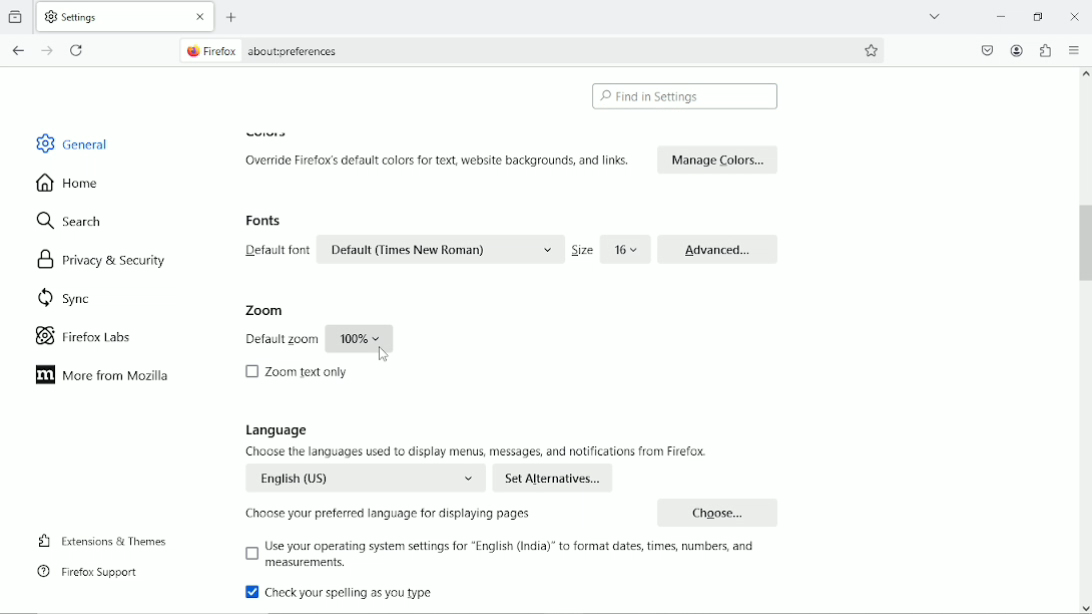 The height and width of the screenshot is (614, 1092). What do you see at coordinates (1017, 50) in the screenshot?
I see `account` at bounding box center [1017, 50].